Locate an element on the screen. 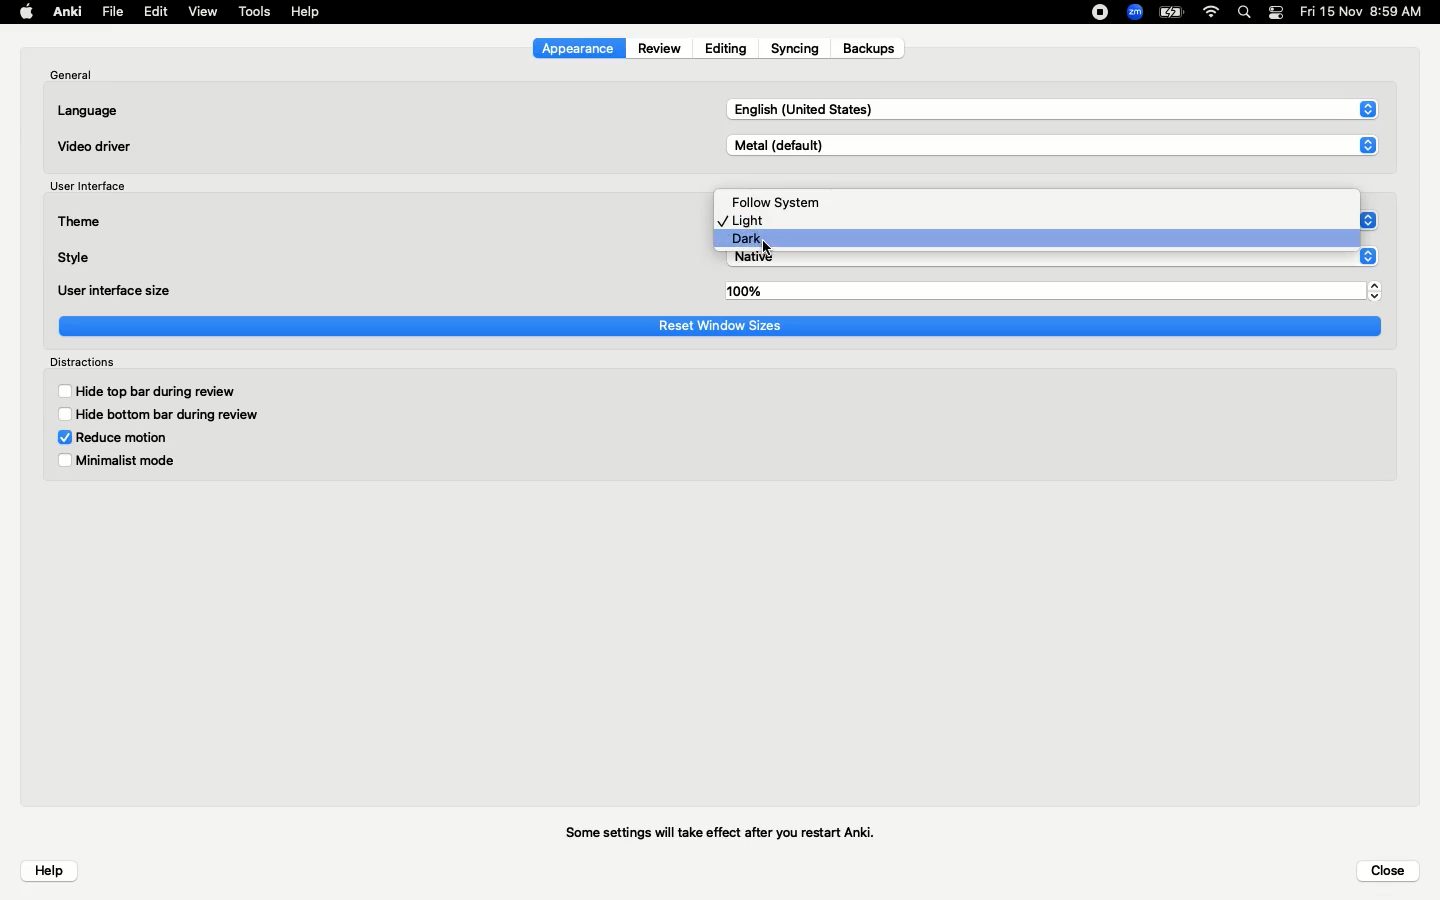  Video driver is located at coordinates (101, 145).